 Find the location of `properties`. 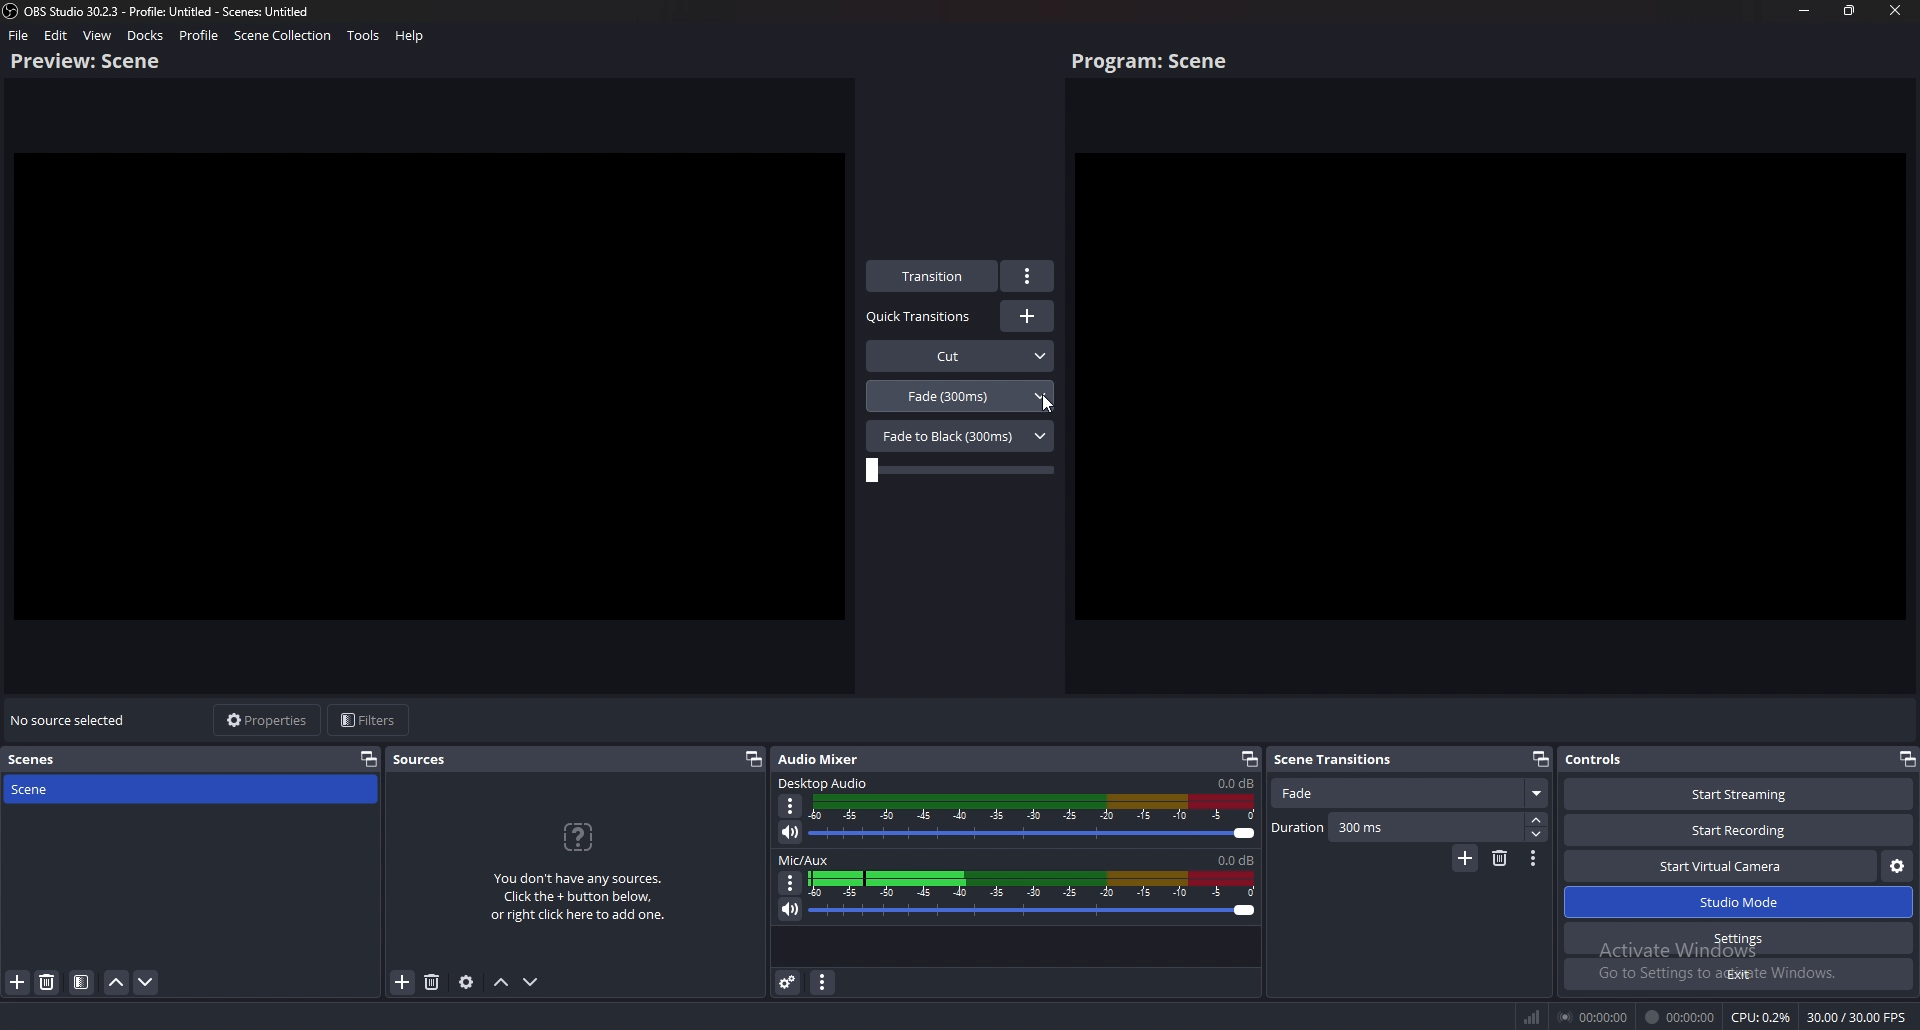

properties is located at coordinates (270, 720).